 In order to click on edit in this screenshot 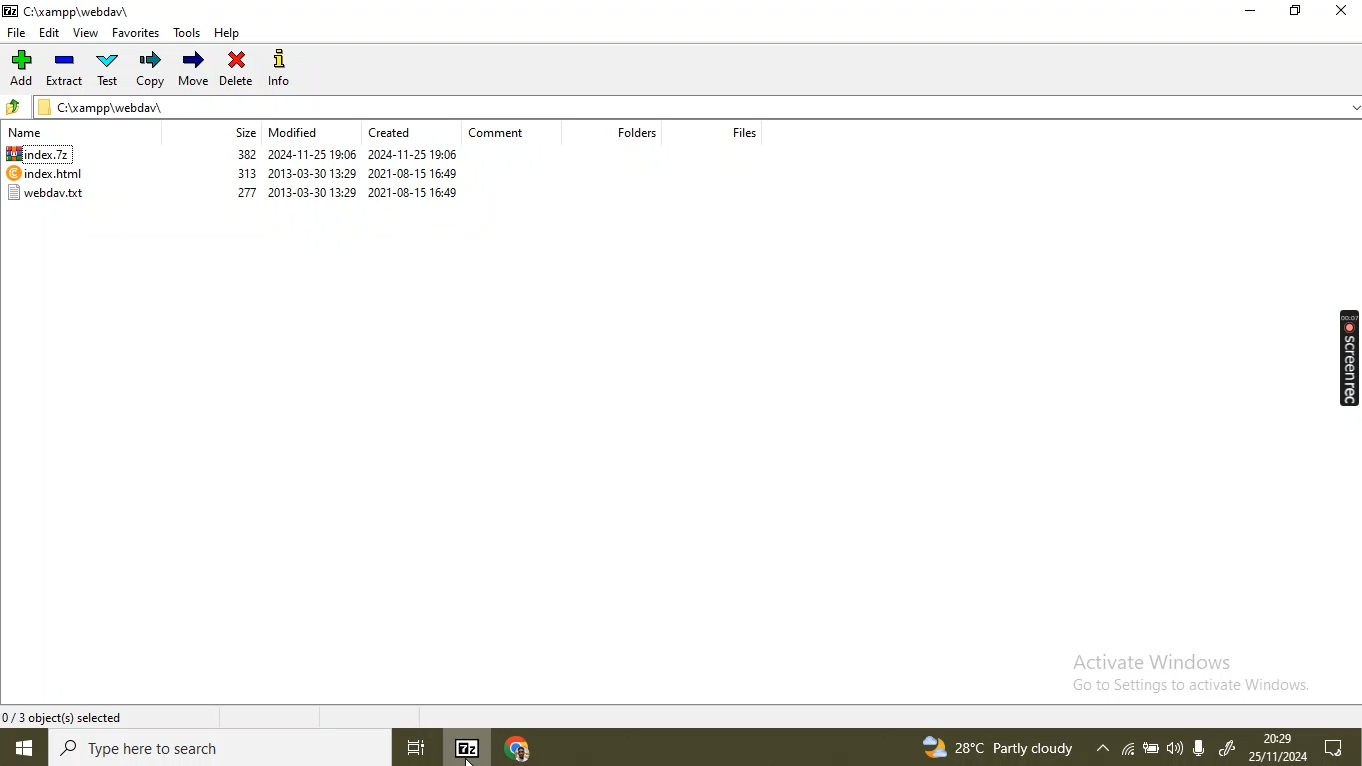, I will do `click(49, 32)`.